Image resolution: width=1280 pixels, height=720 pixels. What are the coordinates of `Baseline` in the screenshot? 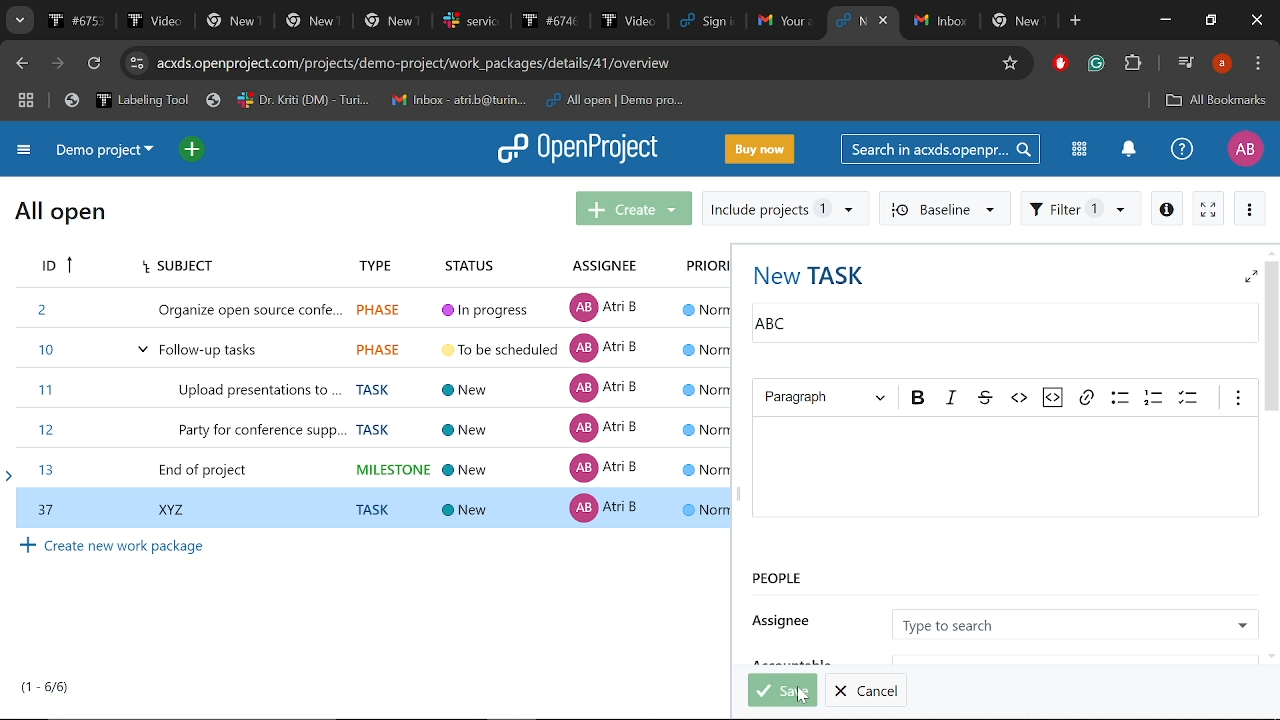 It's located at (943, 207).